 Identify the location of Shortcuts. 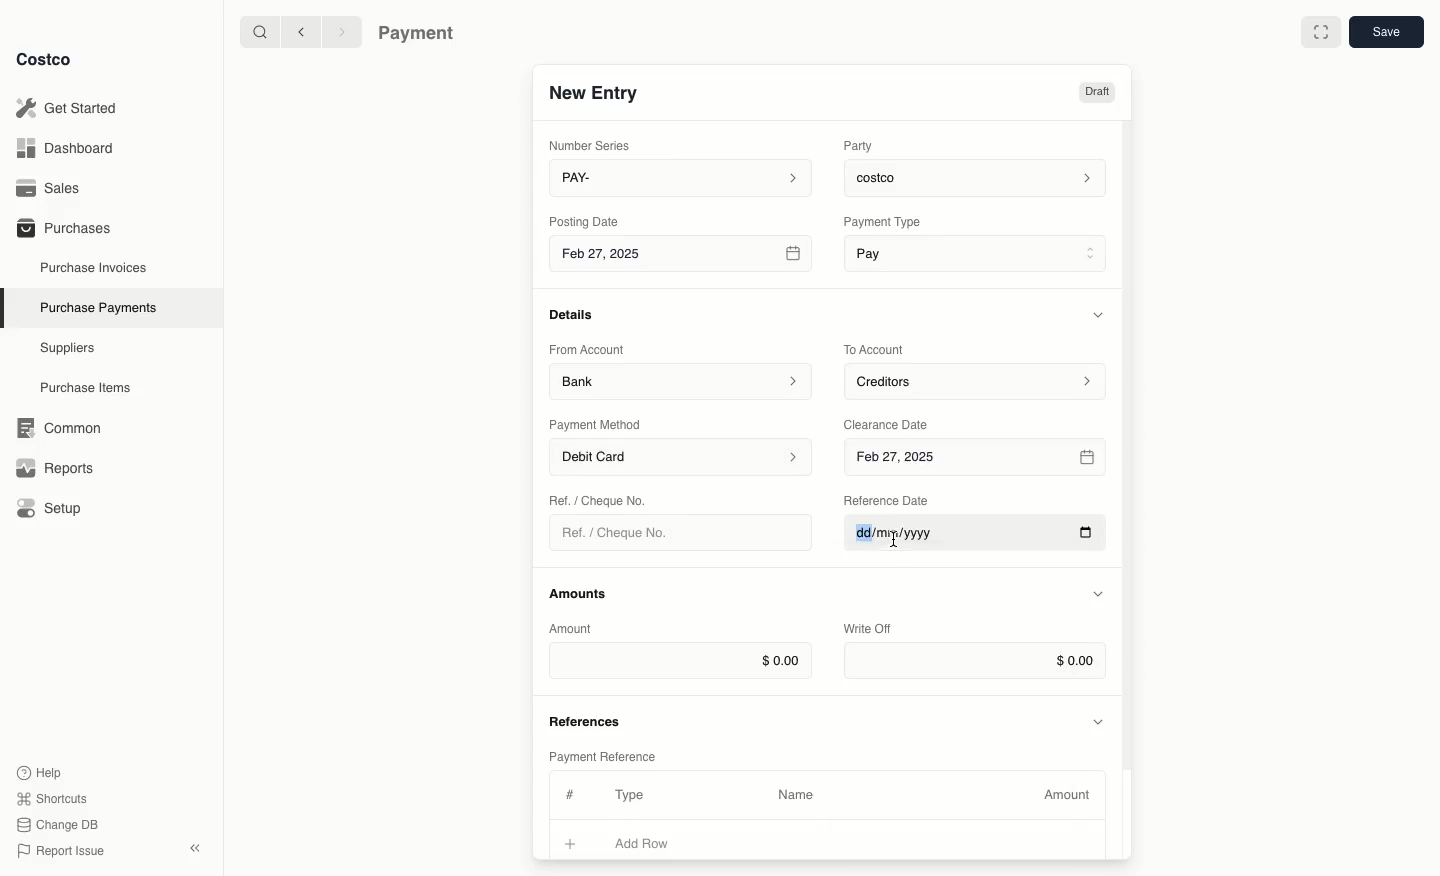
(51, 797).